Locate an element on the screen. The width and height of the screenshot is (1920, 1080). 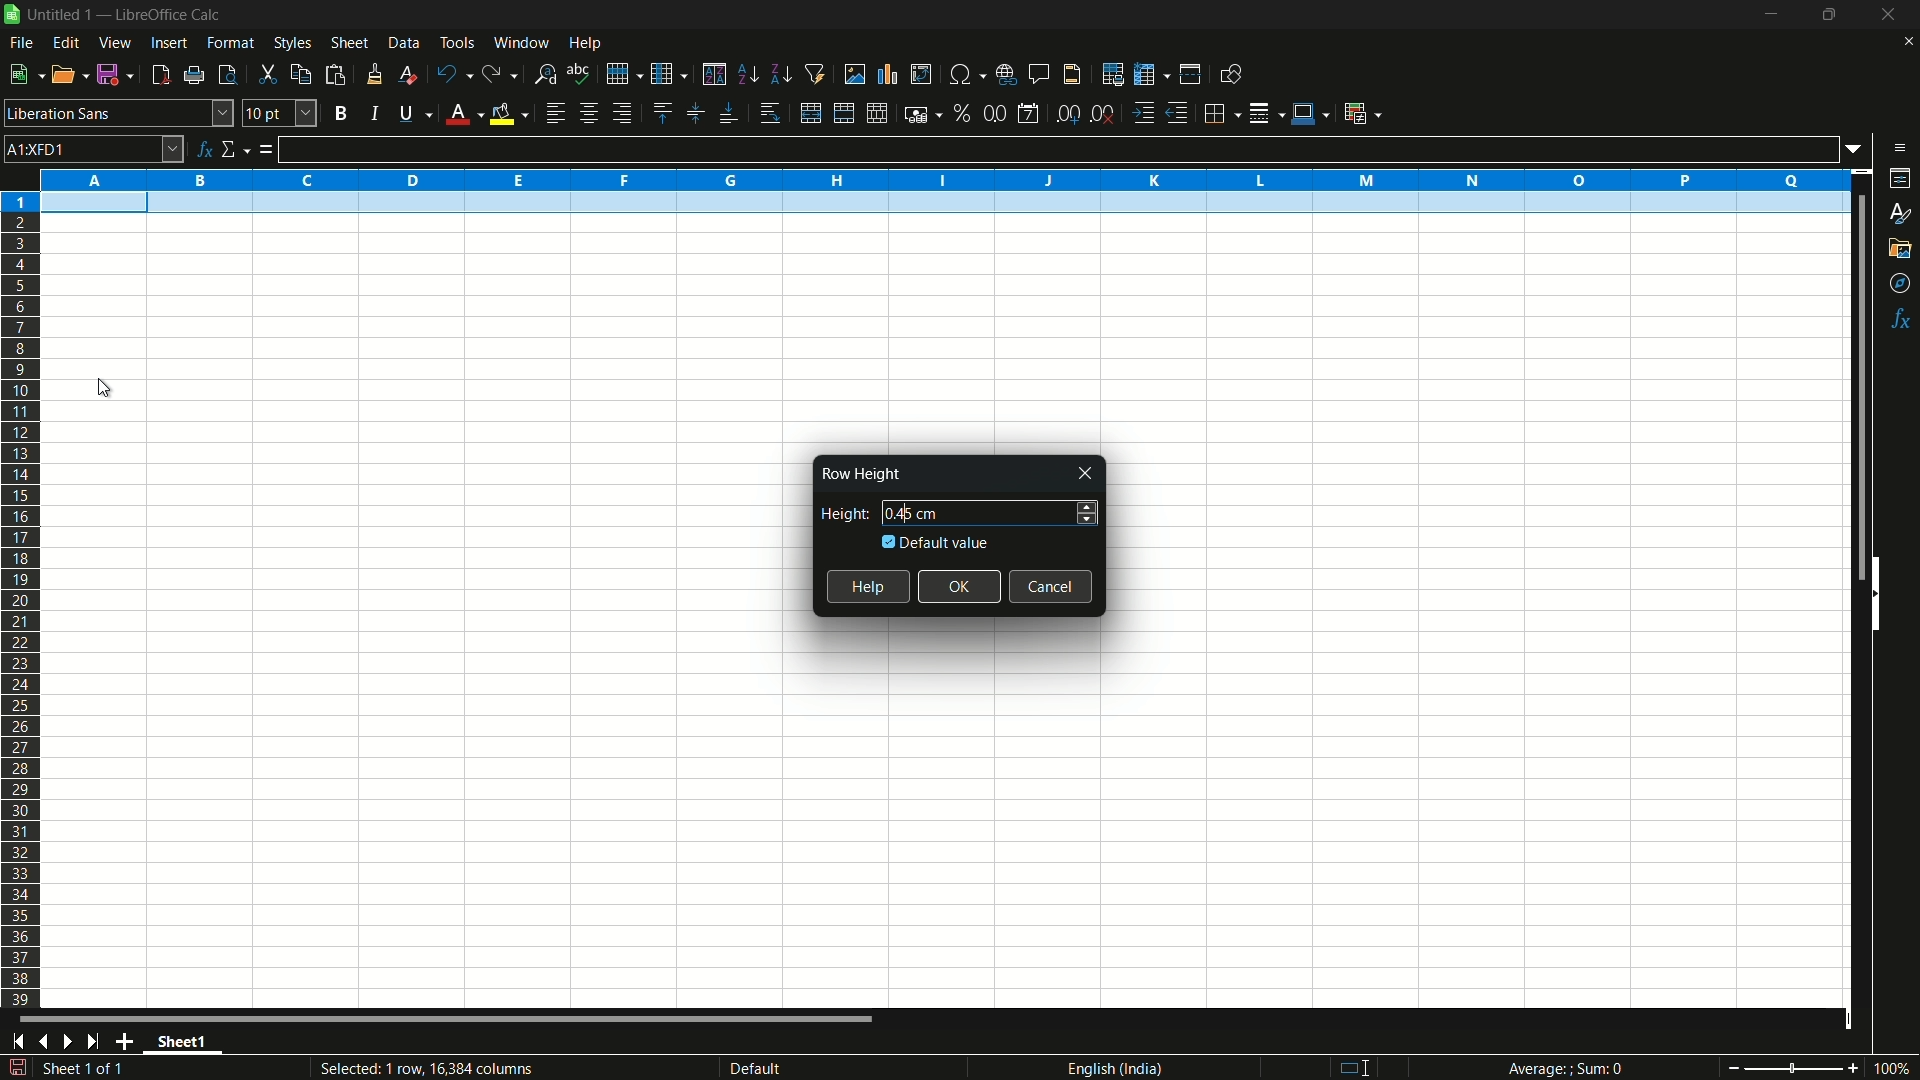
scroll bar is located at coordinates (448, 1022).